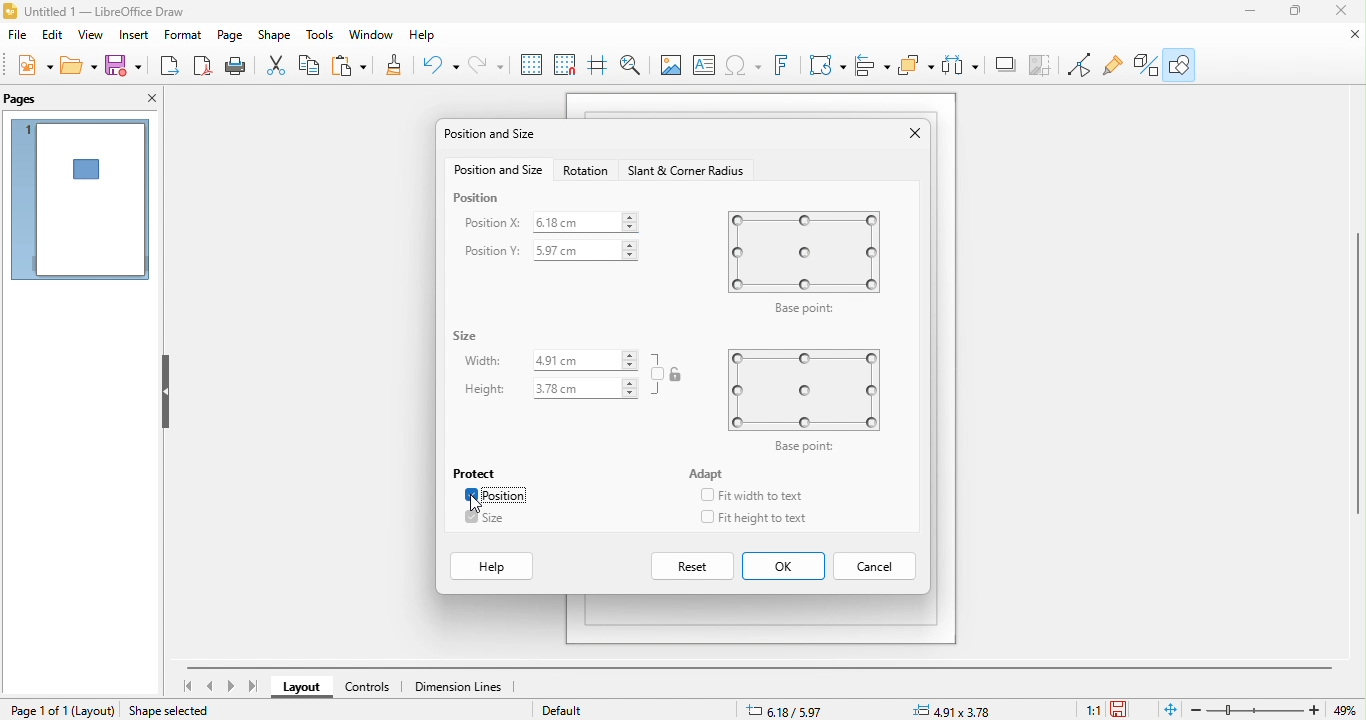  What do you see at coordinates (670, 67) in the screenshot?
I see `image` at bounding box center [670, 67].